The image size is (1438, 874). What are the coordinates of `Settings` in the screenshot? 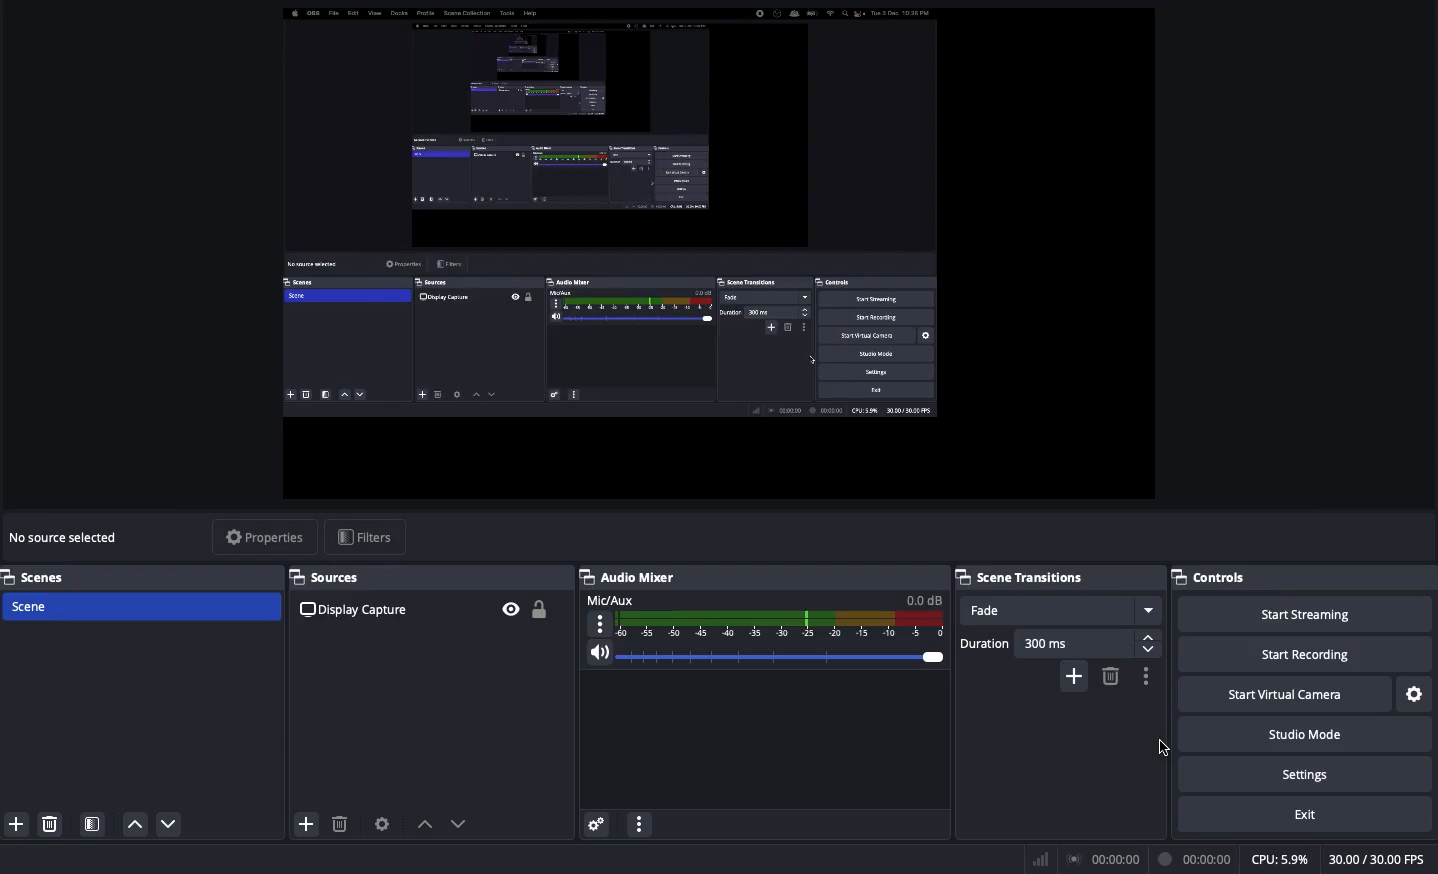 It's located at (1416, 692).